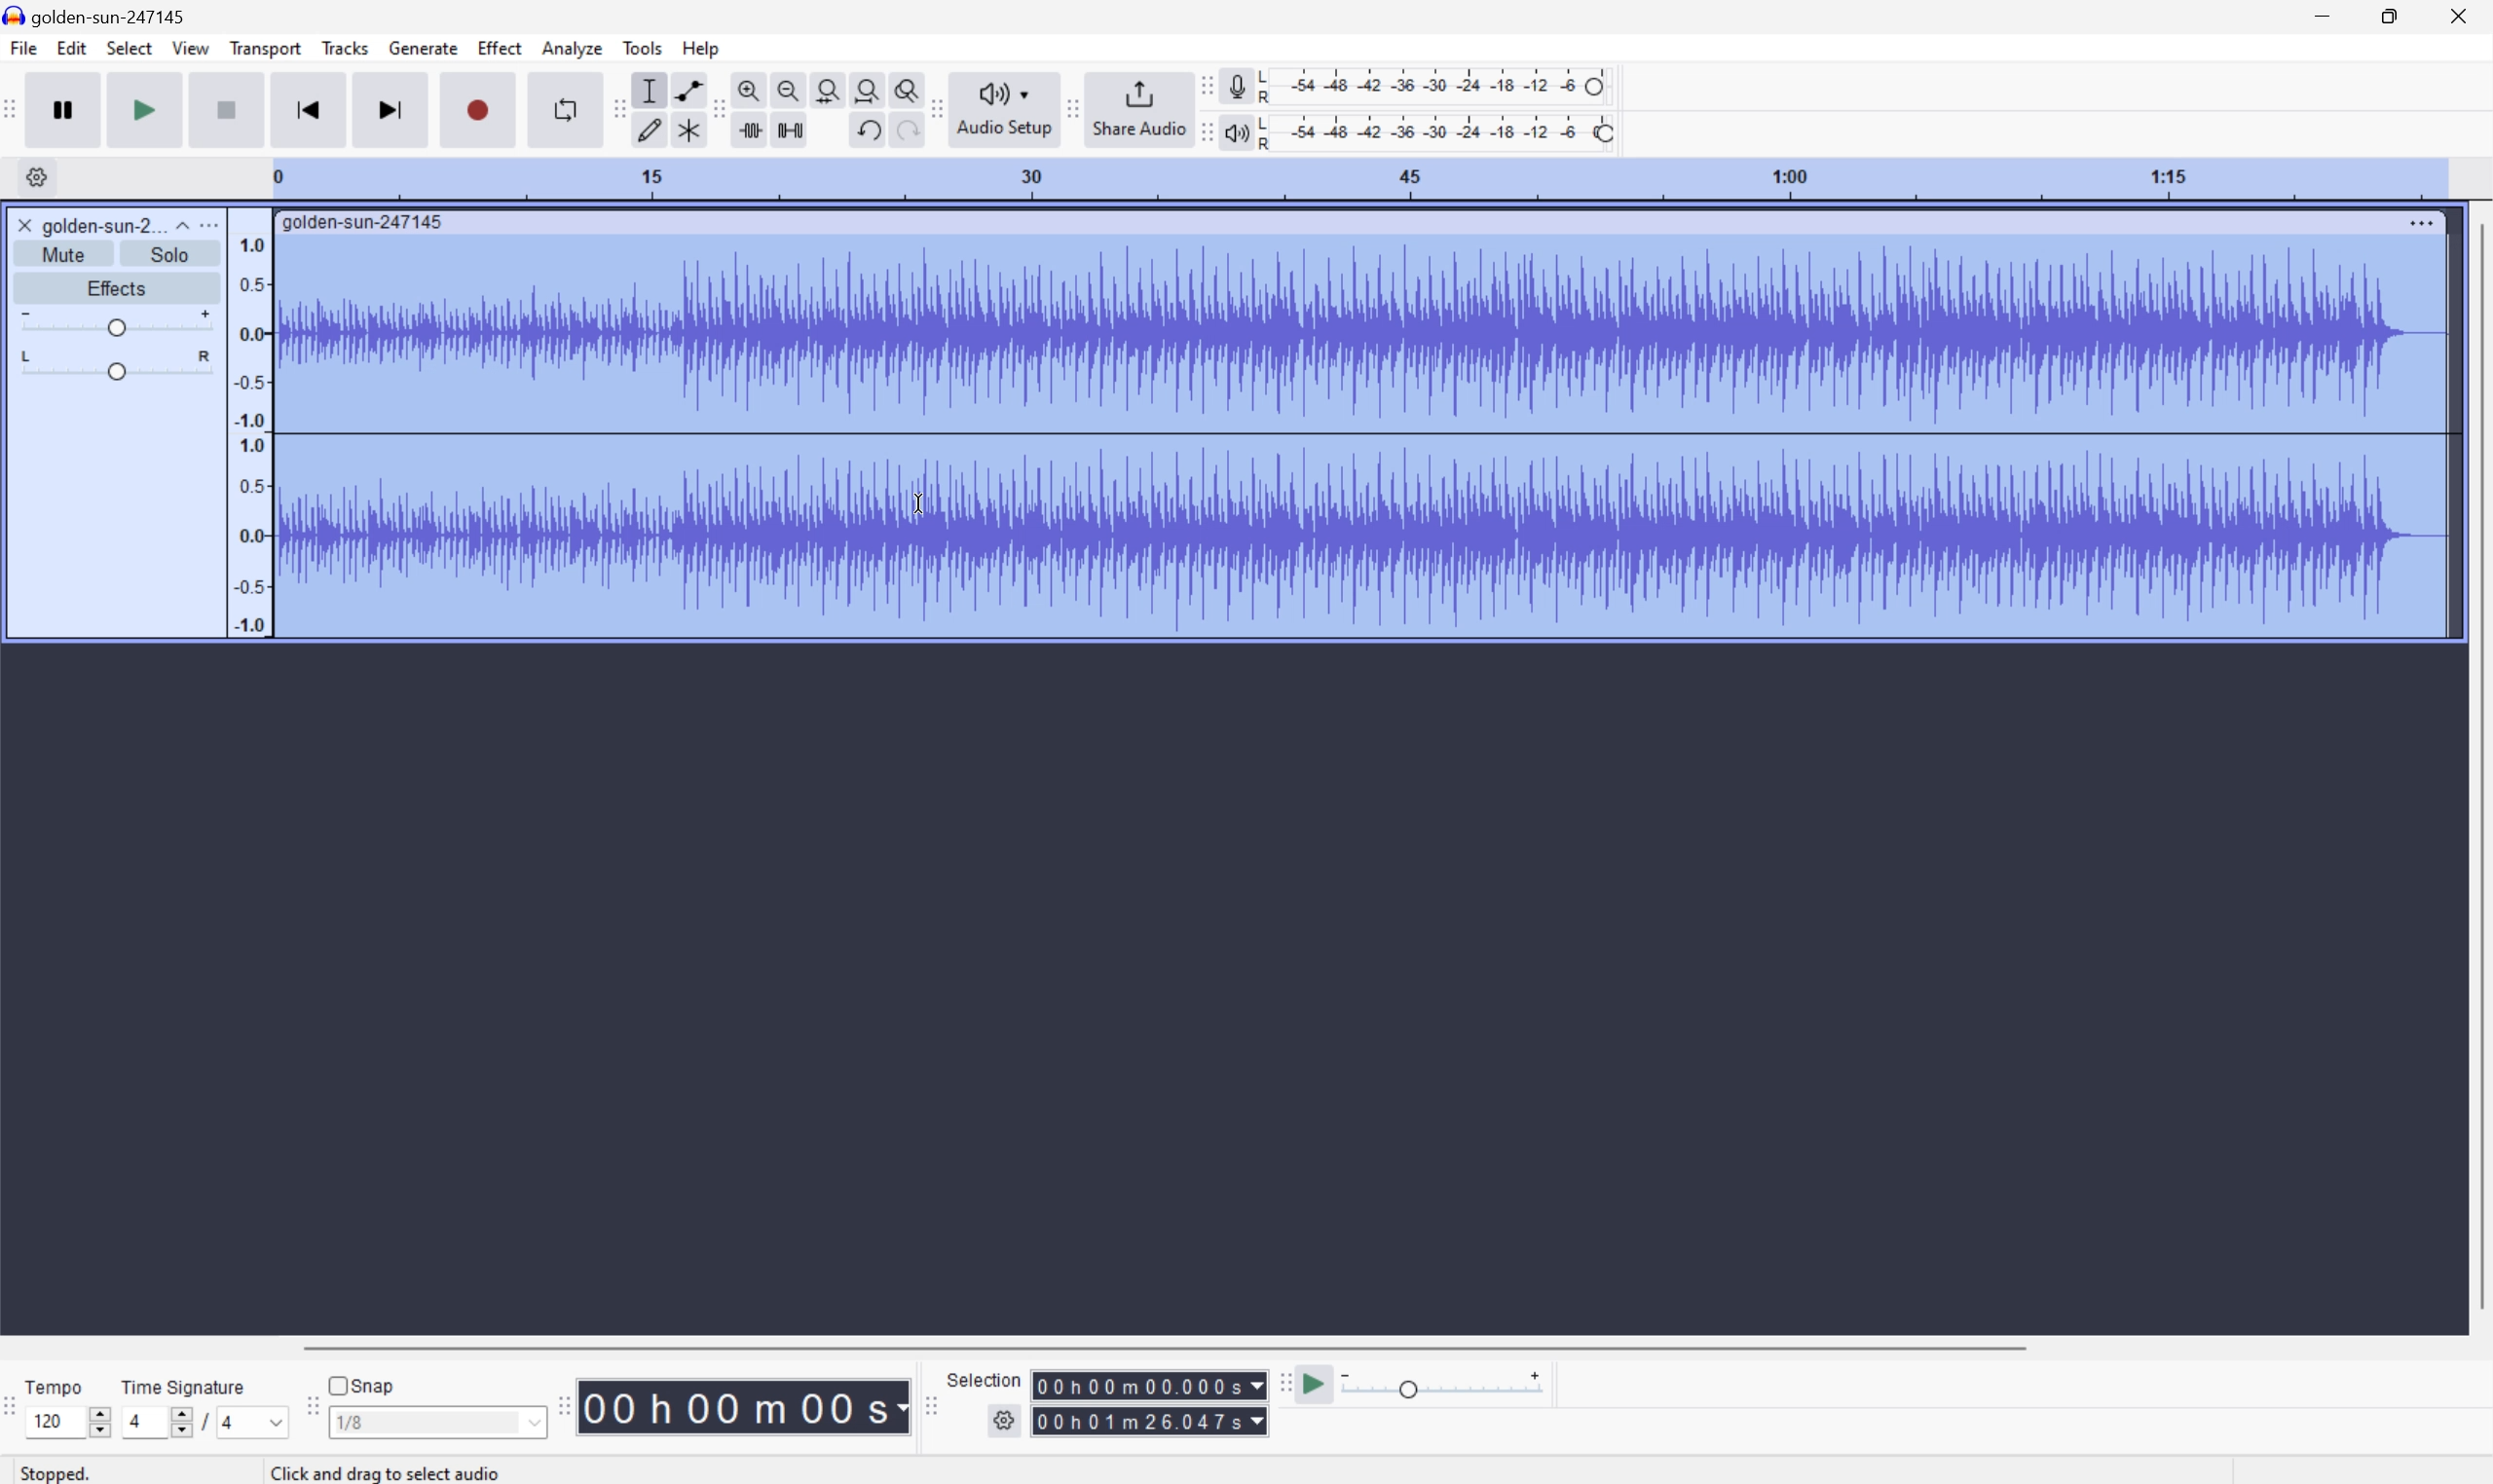  Describe the element at coordinates (828, 87) in the screenshot. I see `Fit selection to width` at that location.